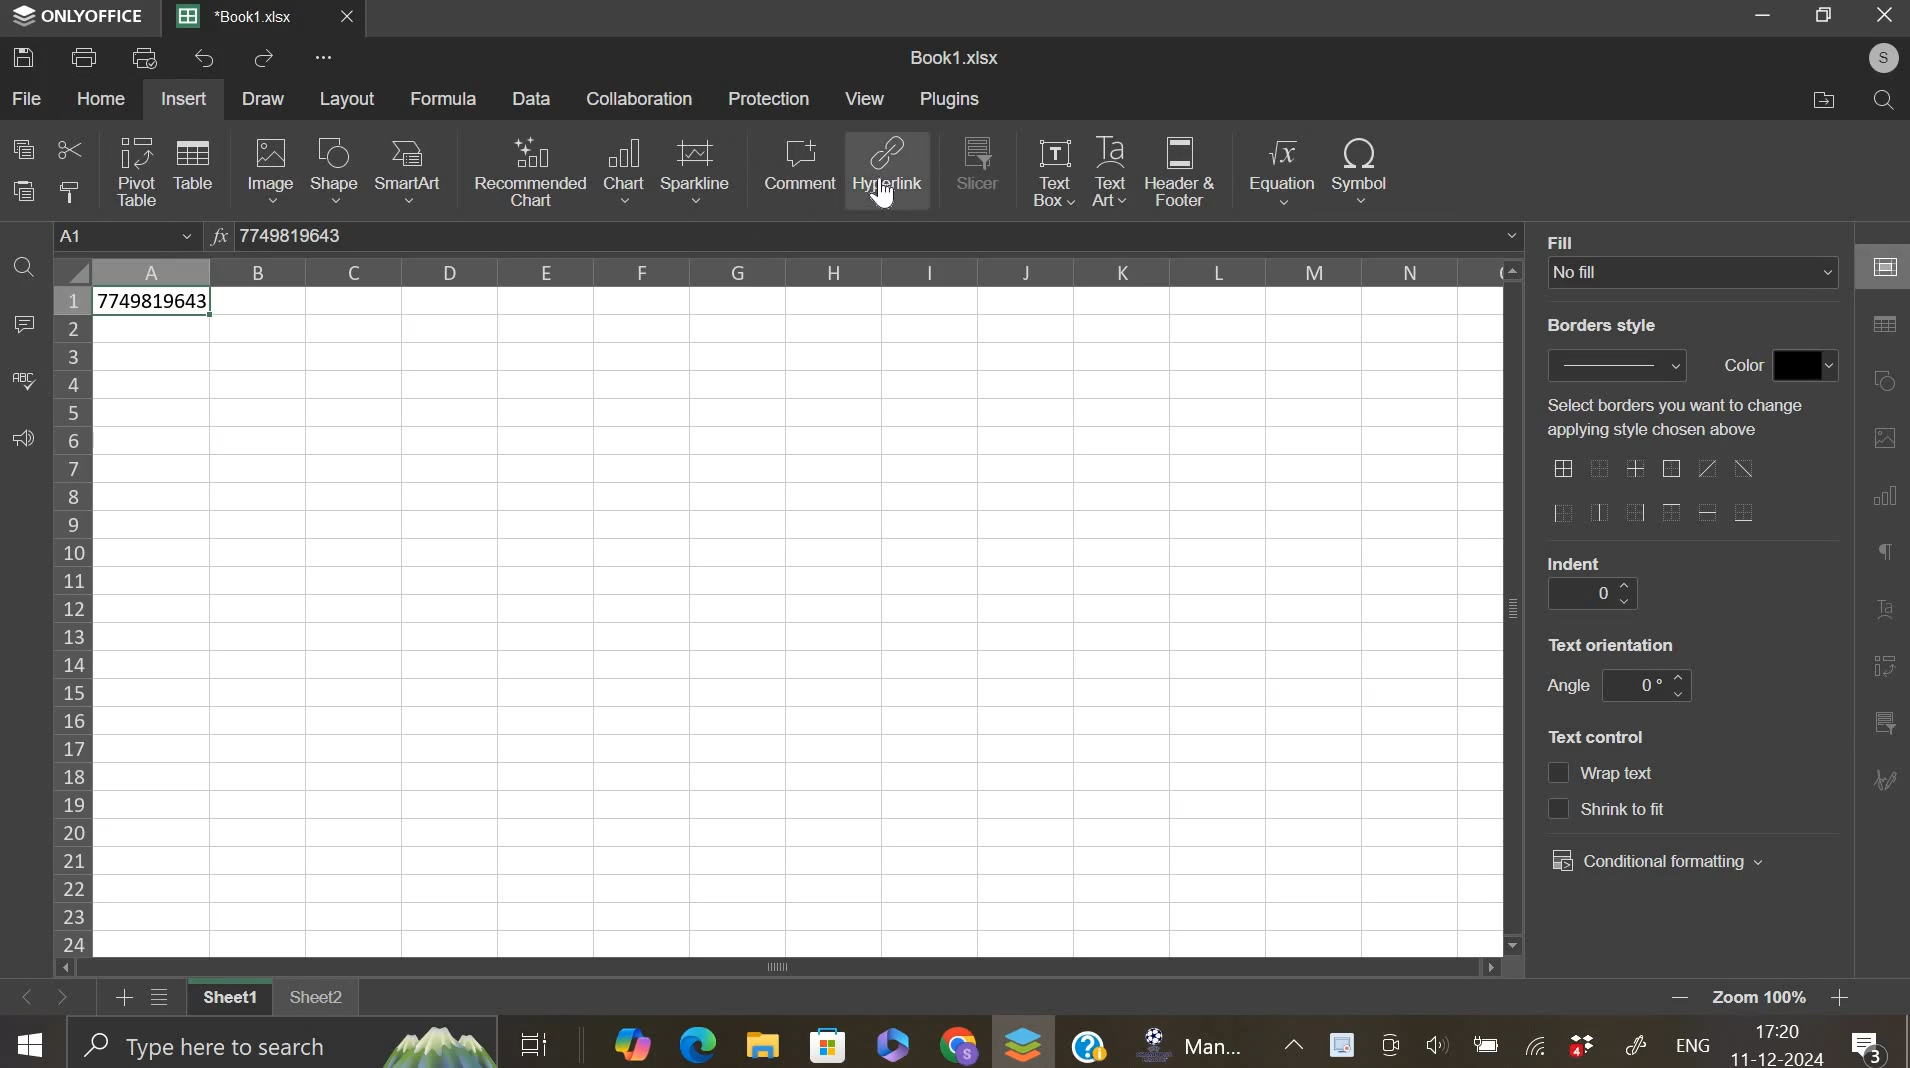 The width and height of the screenshot is (1910, 1068). What do you see at coordinates (954, 57) in the screenshot?
I see `spreadsheet name` at bounding box center [954, 57].